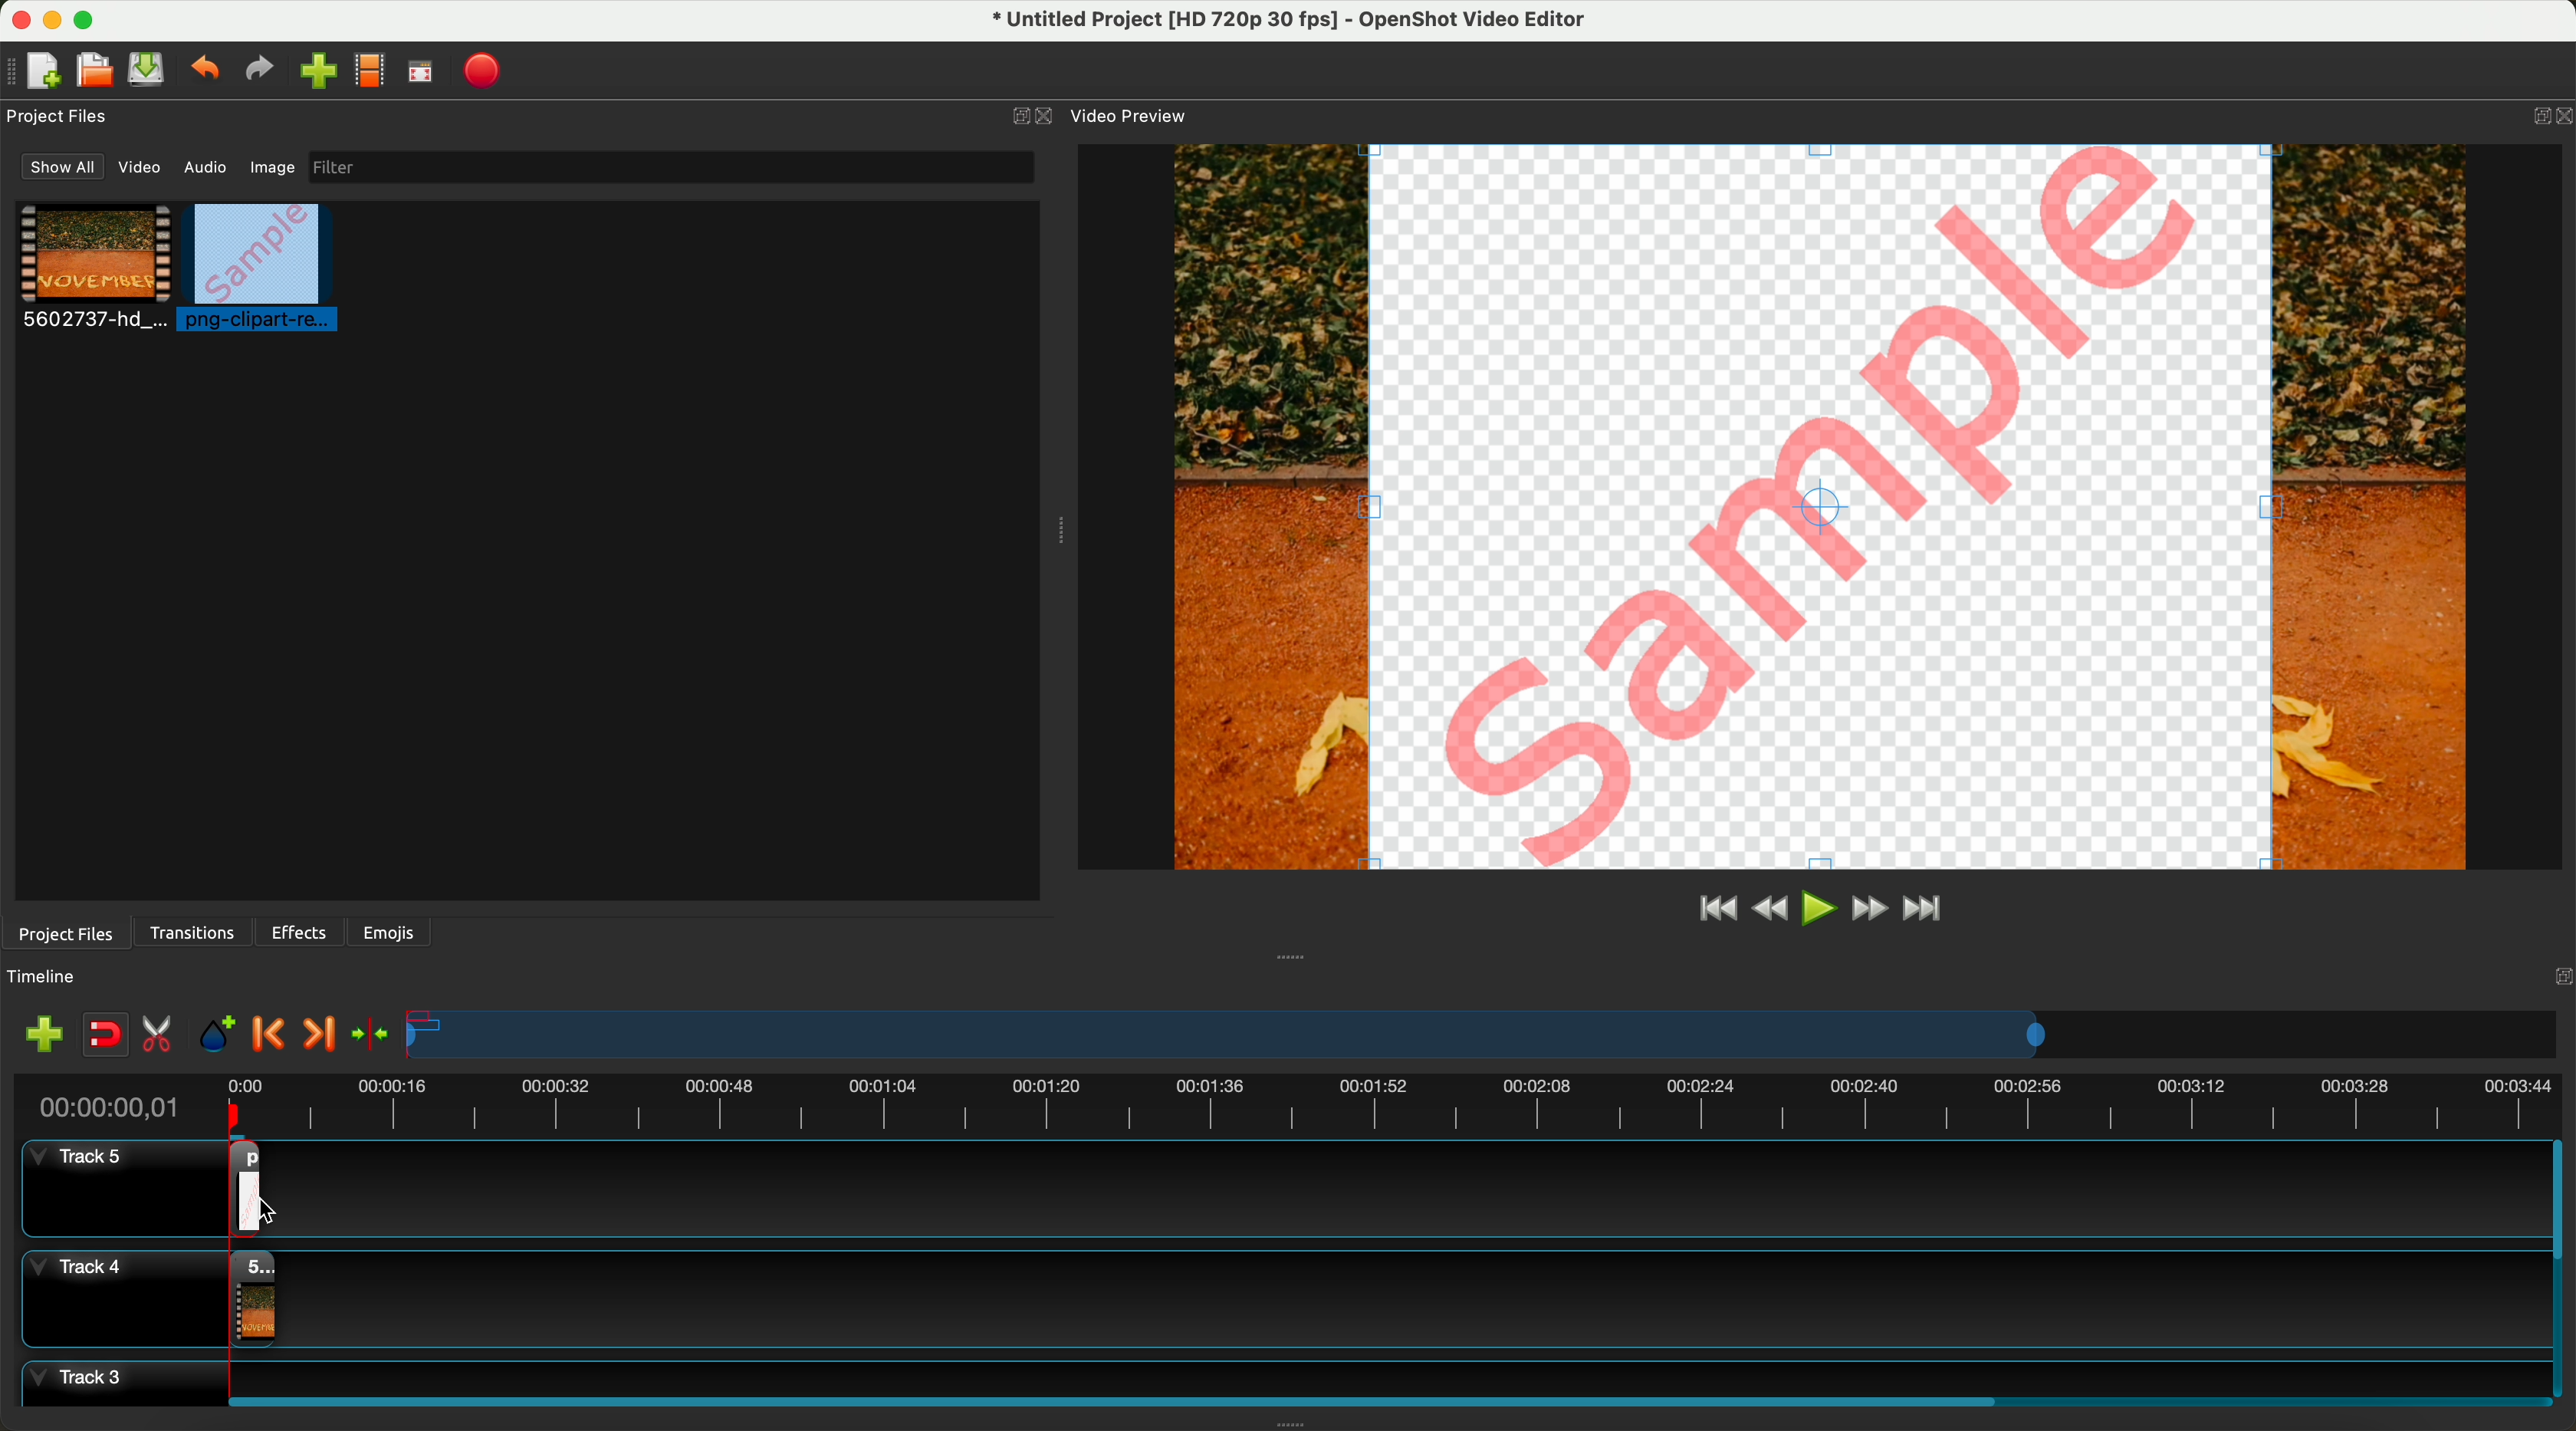 The width and height of the screenshot is (2576, 1431). Describe the element at coordinates (106, 1190) in the screenshot. I see `track 5` at that location.